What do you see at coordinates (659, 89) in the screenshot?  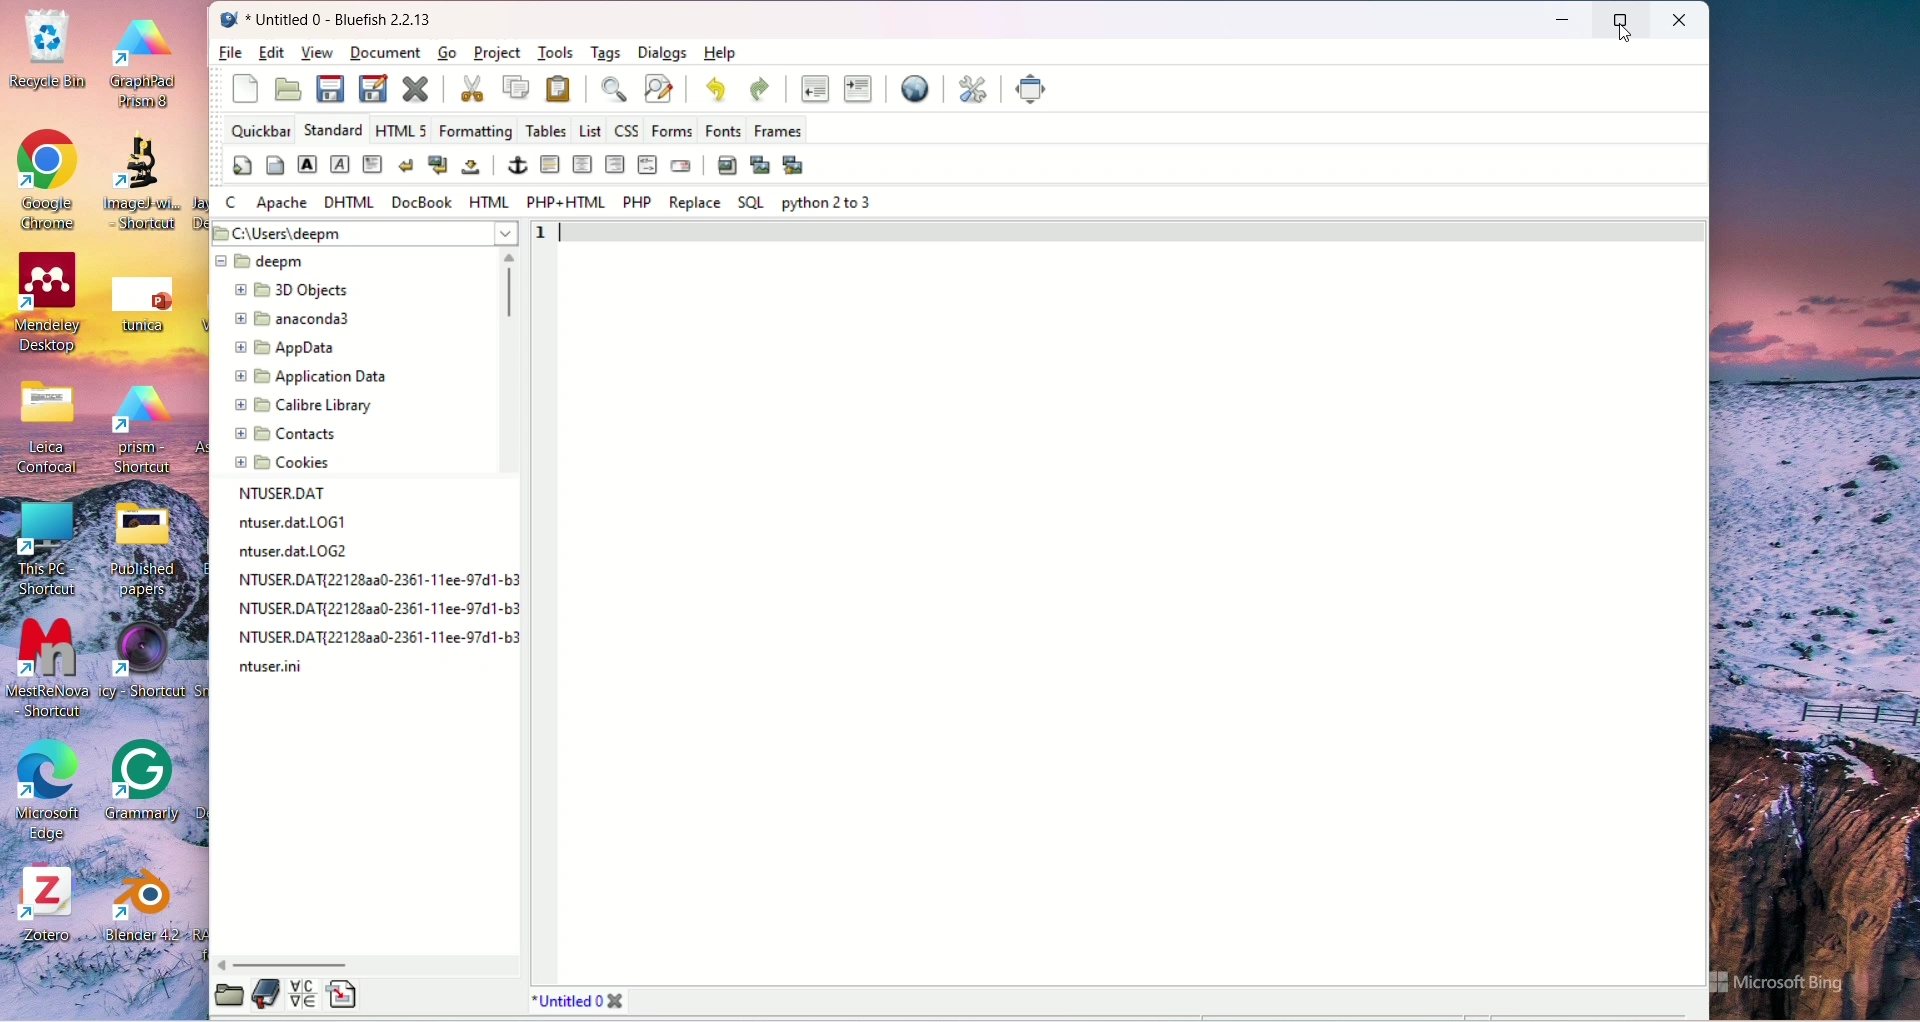 I see `advanced find and replace` at bounding box center [659, 89].